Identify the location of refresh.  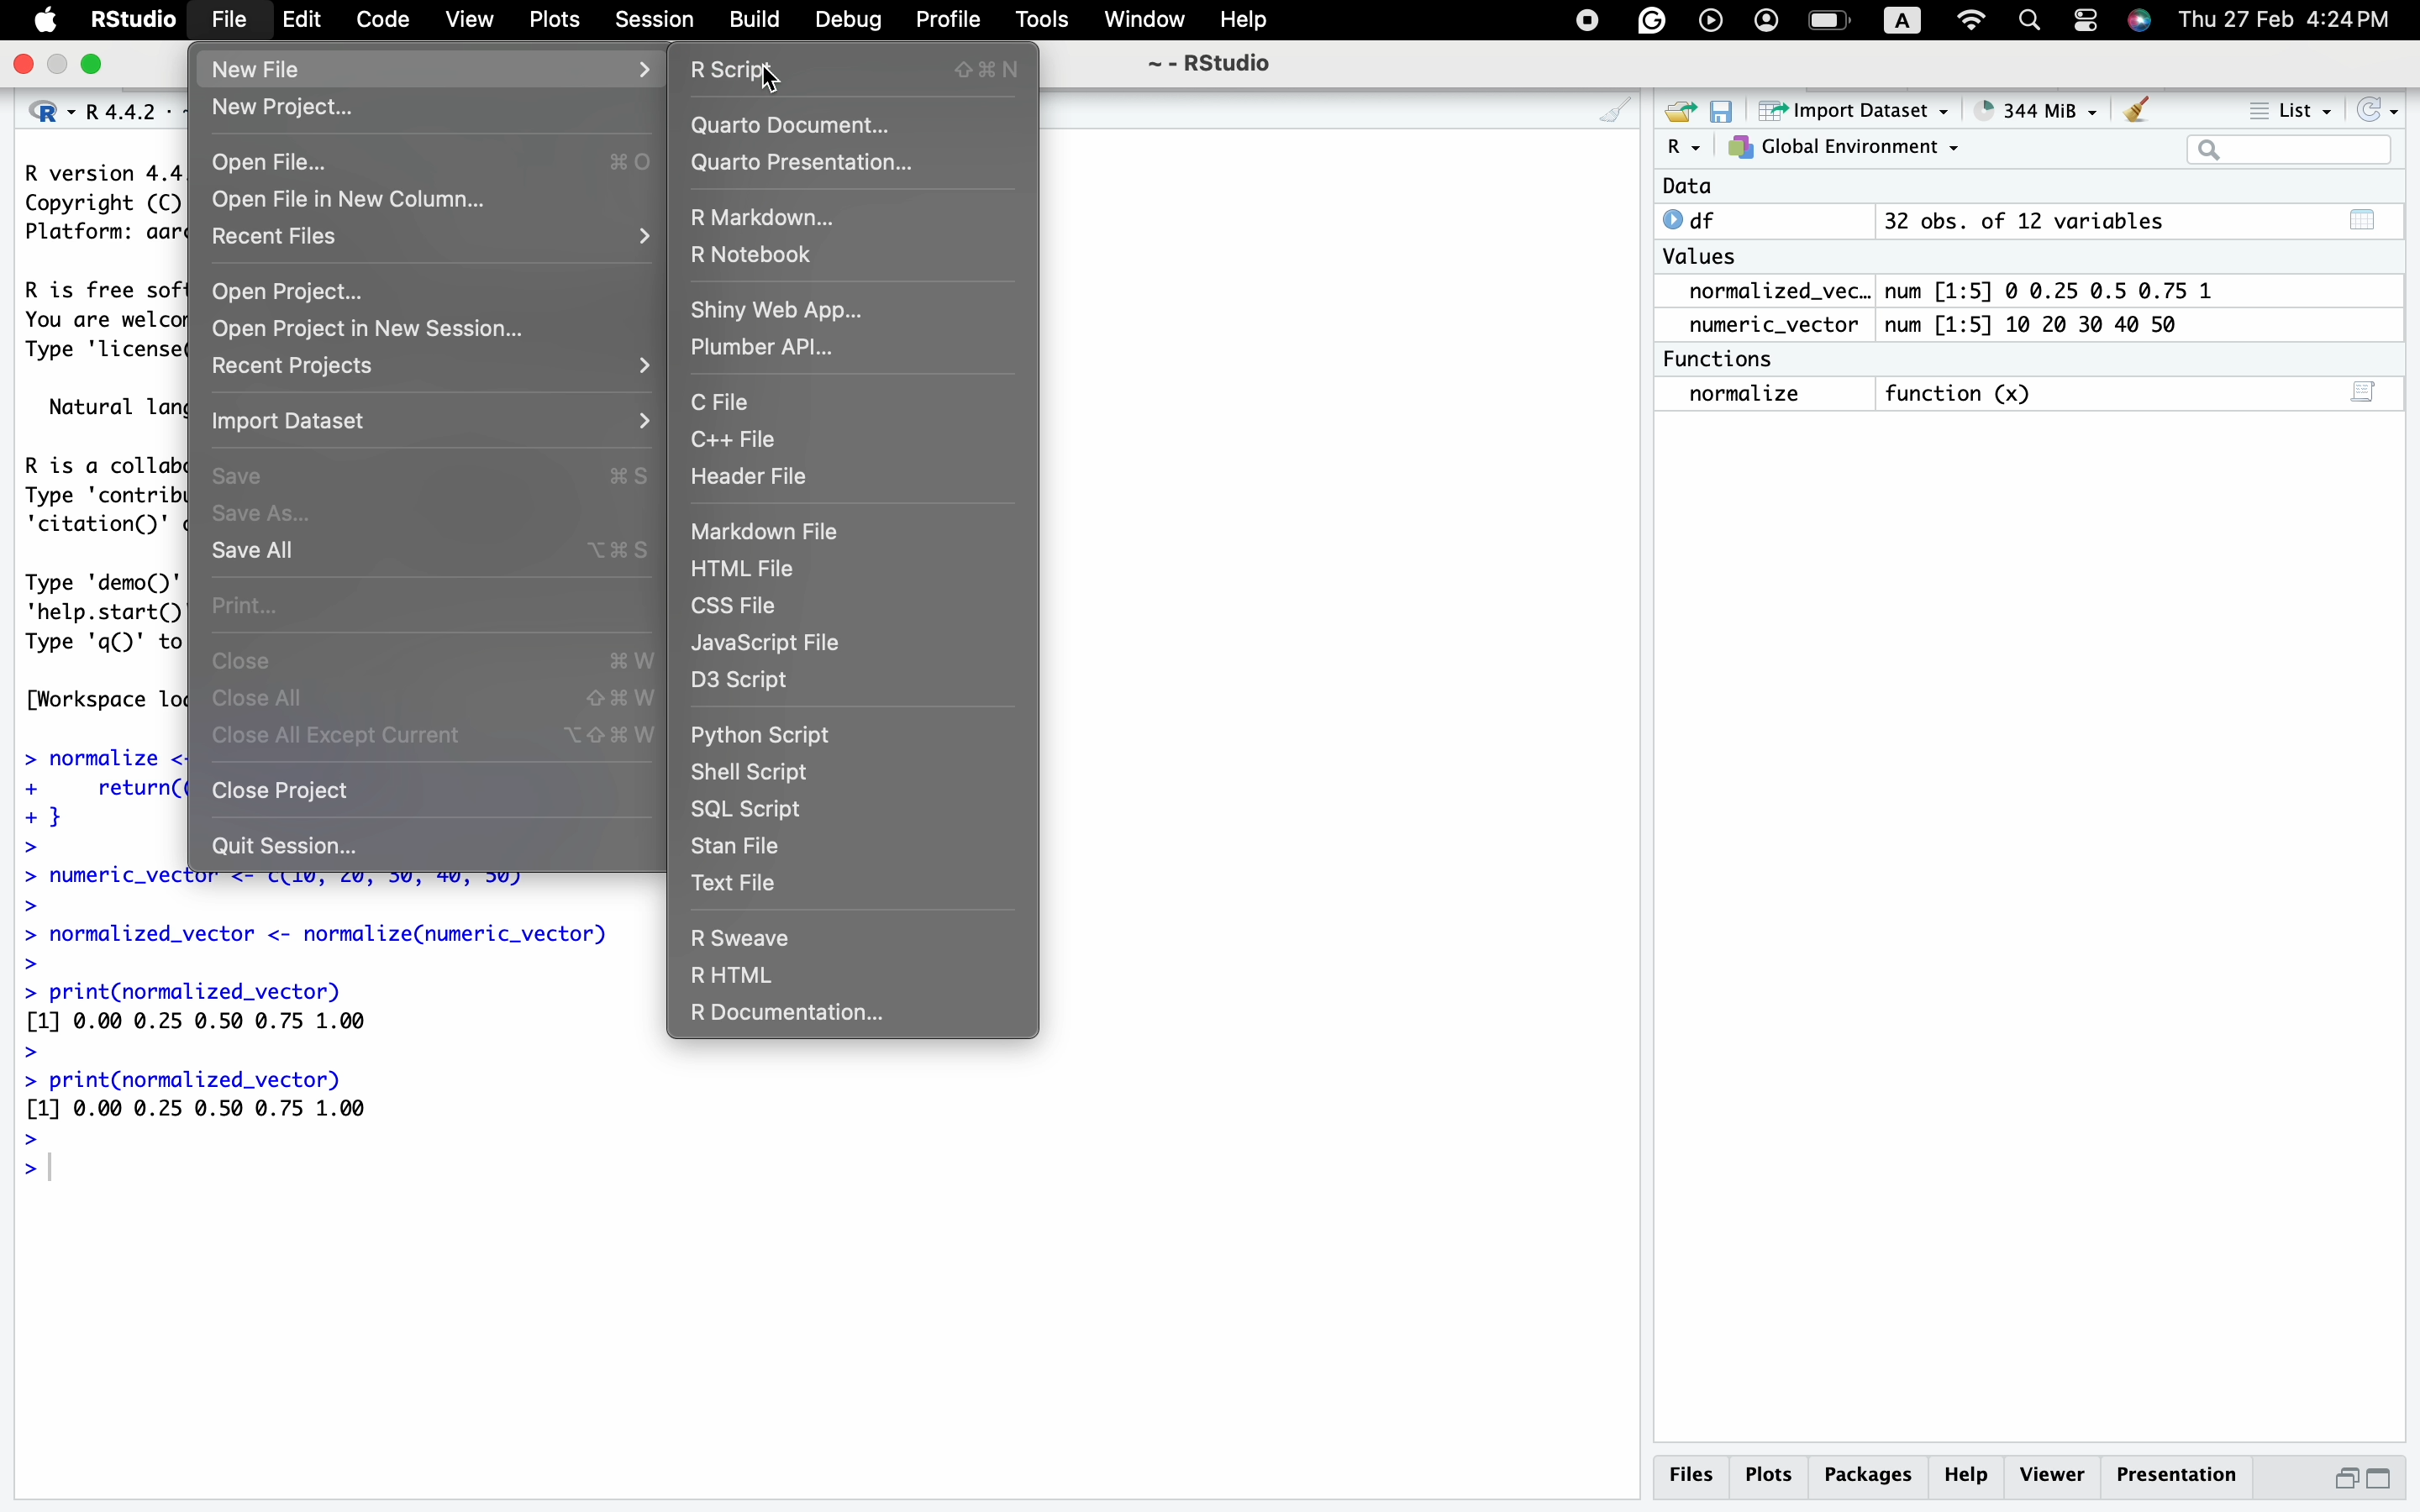
(2372, 109).